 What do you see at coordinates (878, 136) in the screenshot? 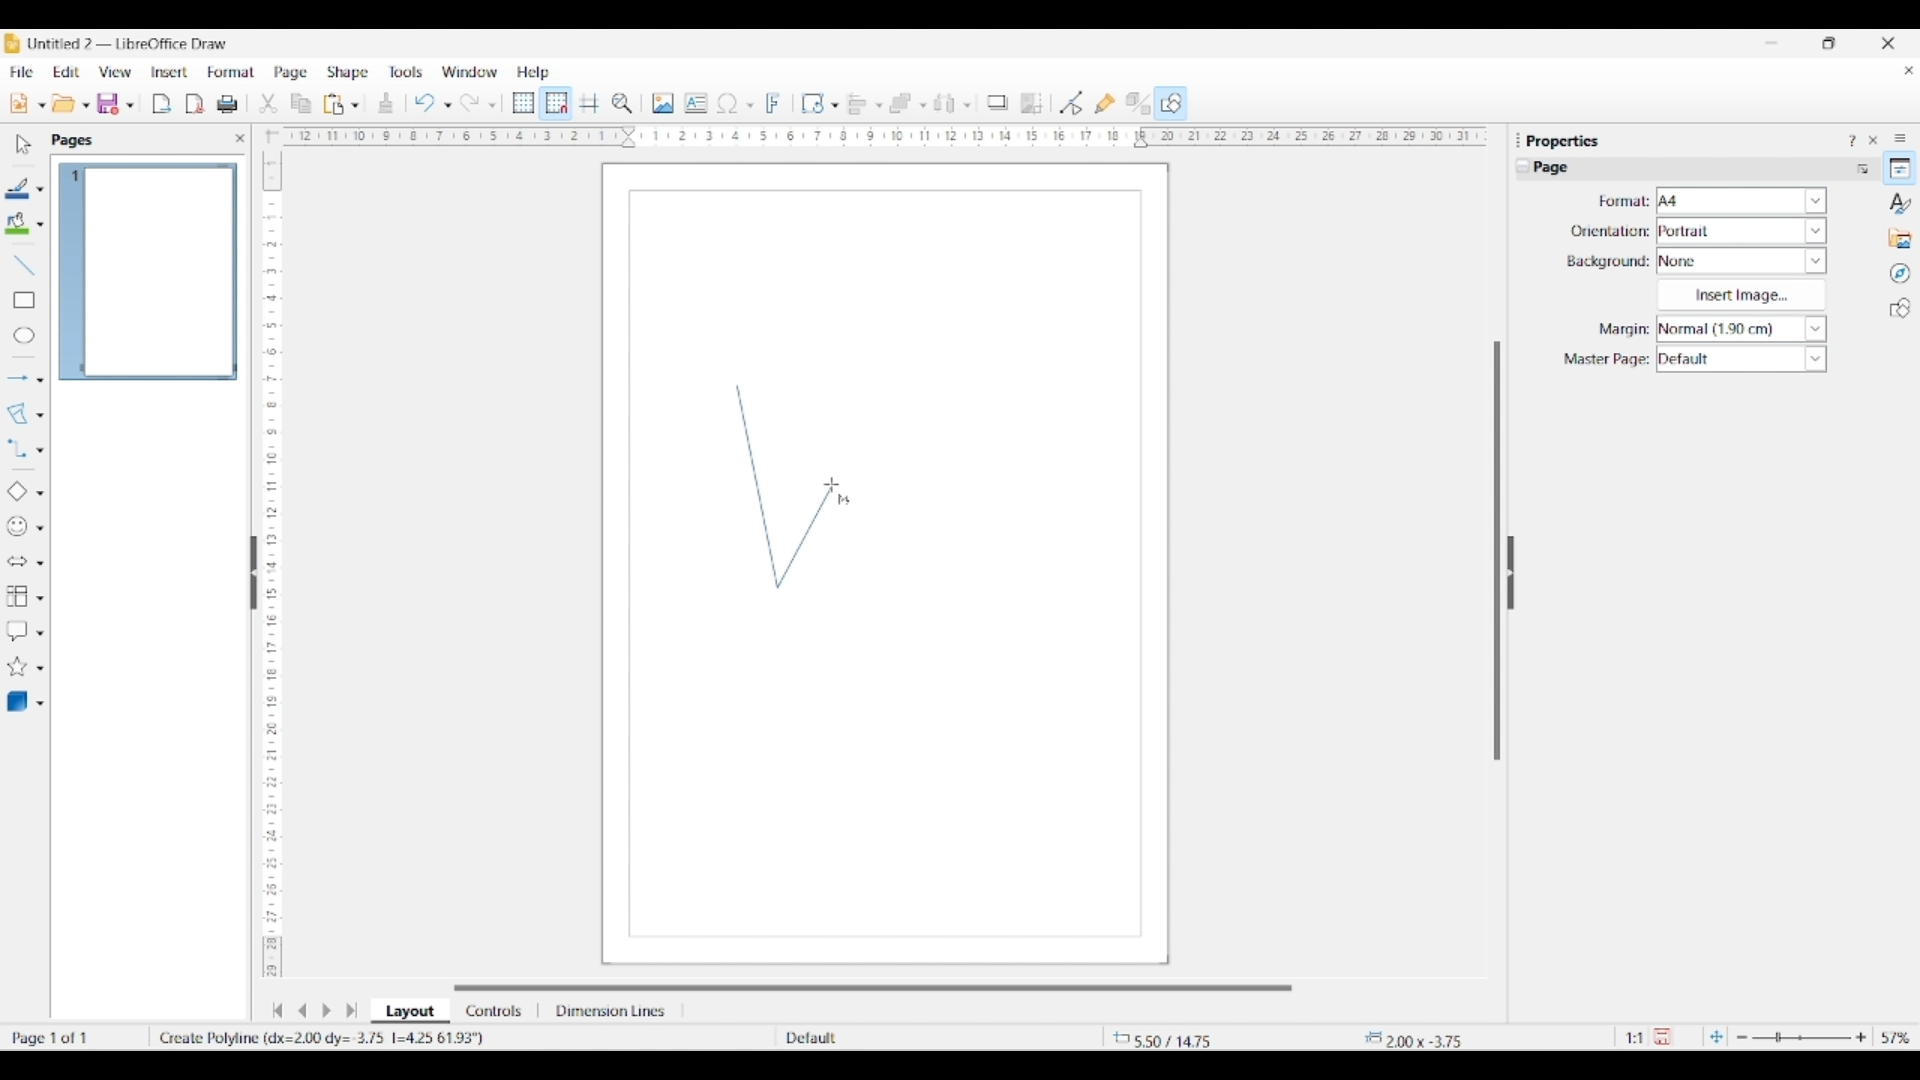
I see `Horizontal ruler` at bounding box center [878, 136].